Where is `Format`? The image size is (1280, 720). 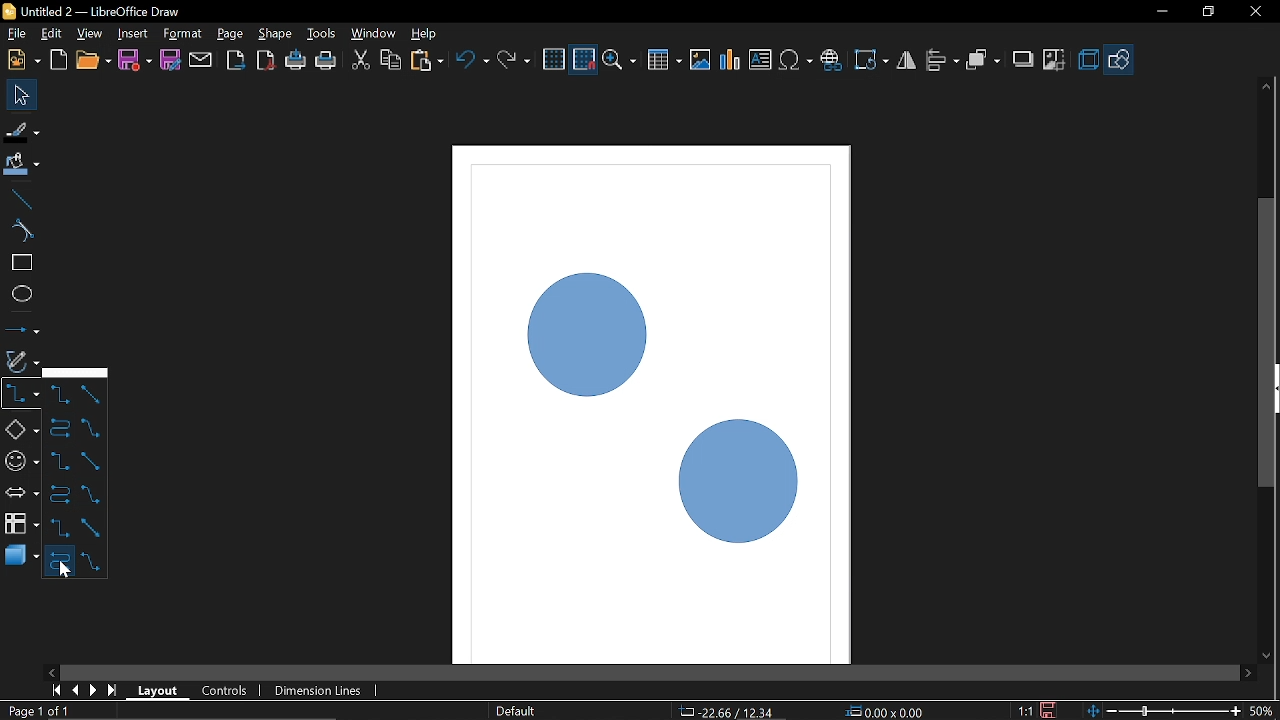
Format is located at coordinates (181, 35).